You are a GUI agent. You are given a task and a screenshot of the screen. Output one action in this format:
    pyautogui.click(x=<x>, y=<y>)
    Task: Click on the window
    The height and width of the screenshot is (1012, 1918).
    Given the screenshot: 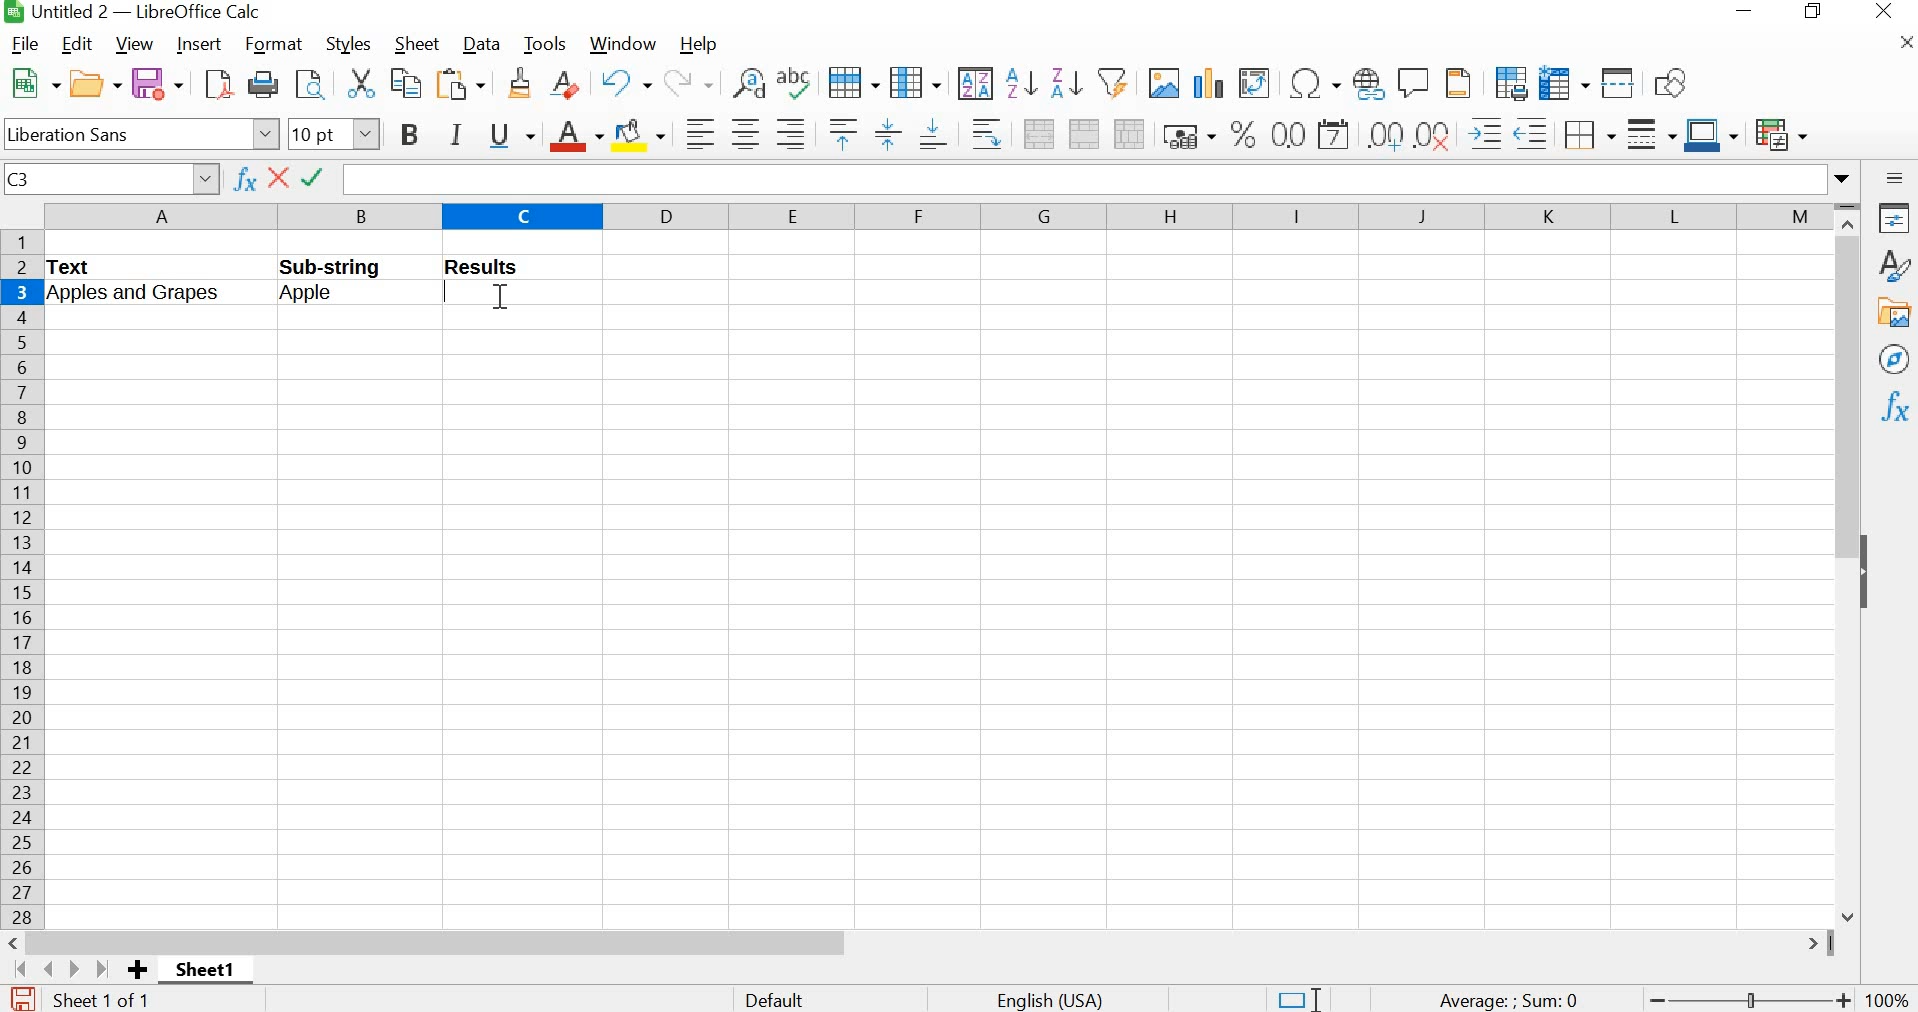 What is the action you would take?
    pyautogui.click(x=626, y=44)
    